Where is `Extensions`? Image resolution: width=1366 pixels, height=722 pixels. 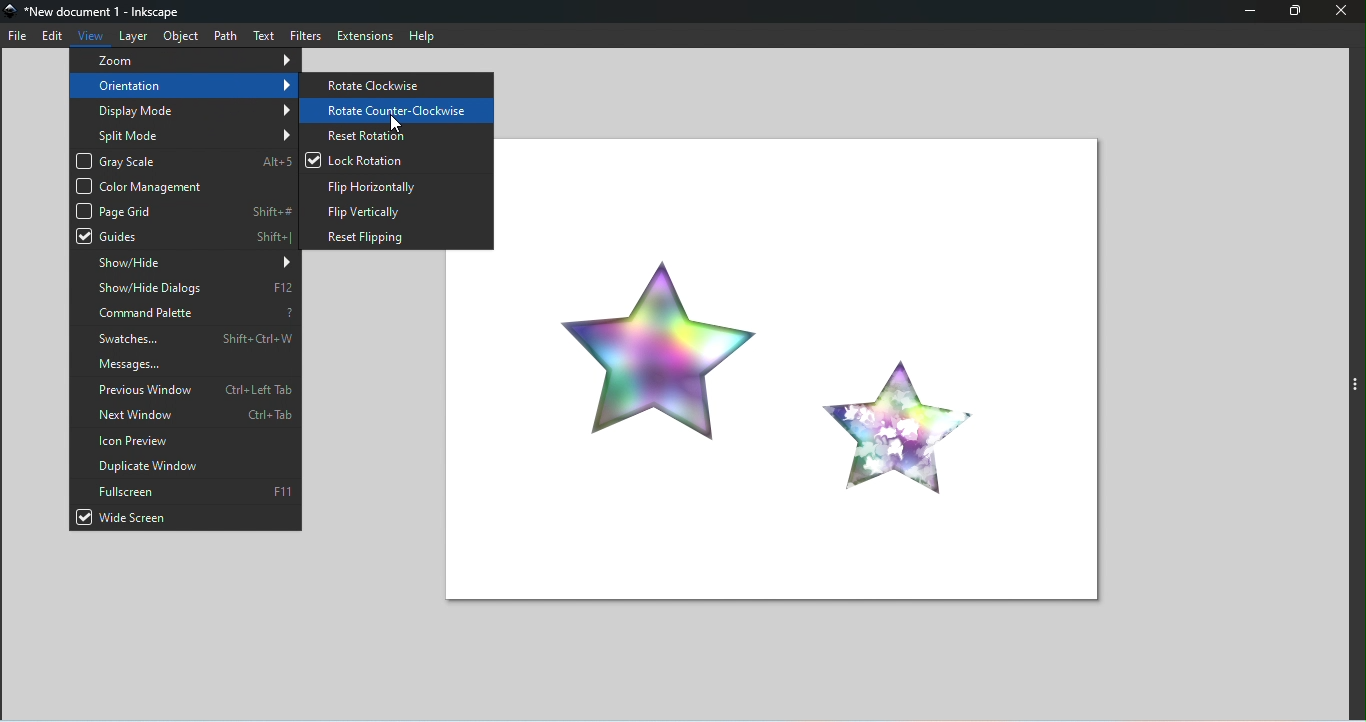
Extensions is located at coordinates (362, 35).